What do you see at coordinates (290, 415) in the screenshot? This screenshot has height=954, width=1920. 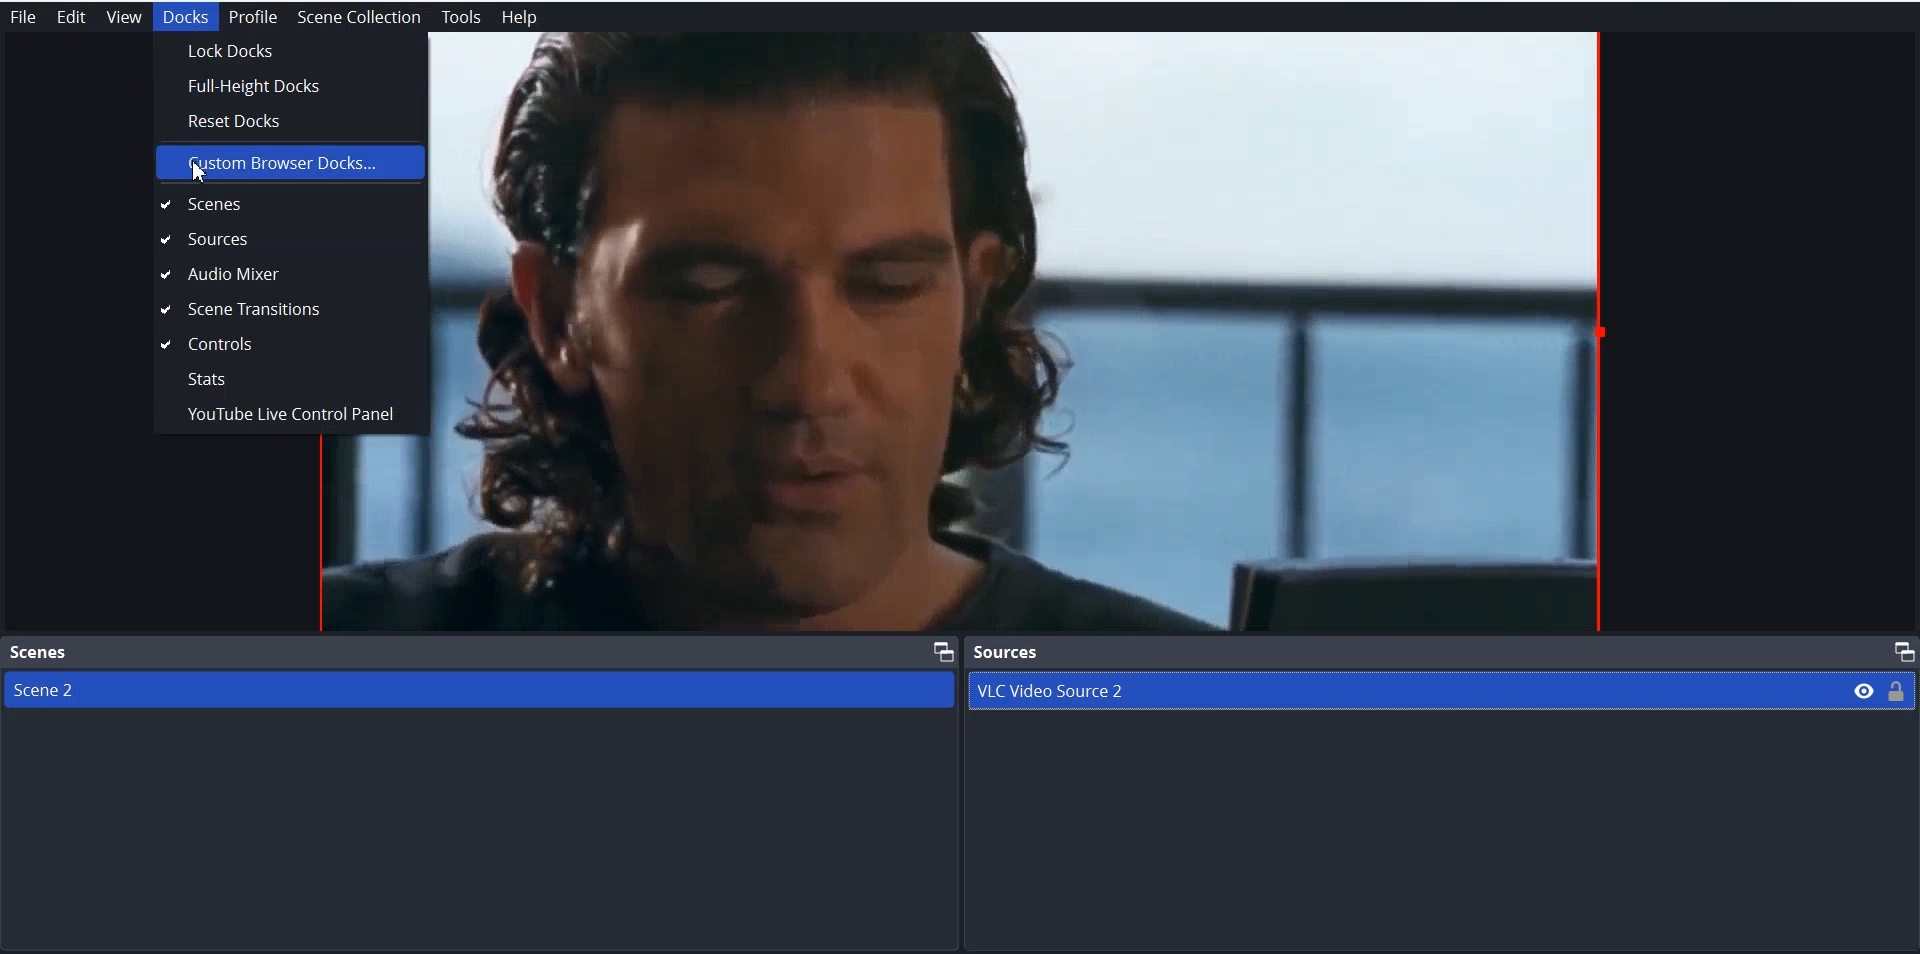 I see `Youtube Live Control Panel` at bounding box center [290, 415].